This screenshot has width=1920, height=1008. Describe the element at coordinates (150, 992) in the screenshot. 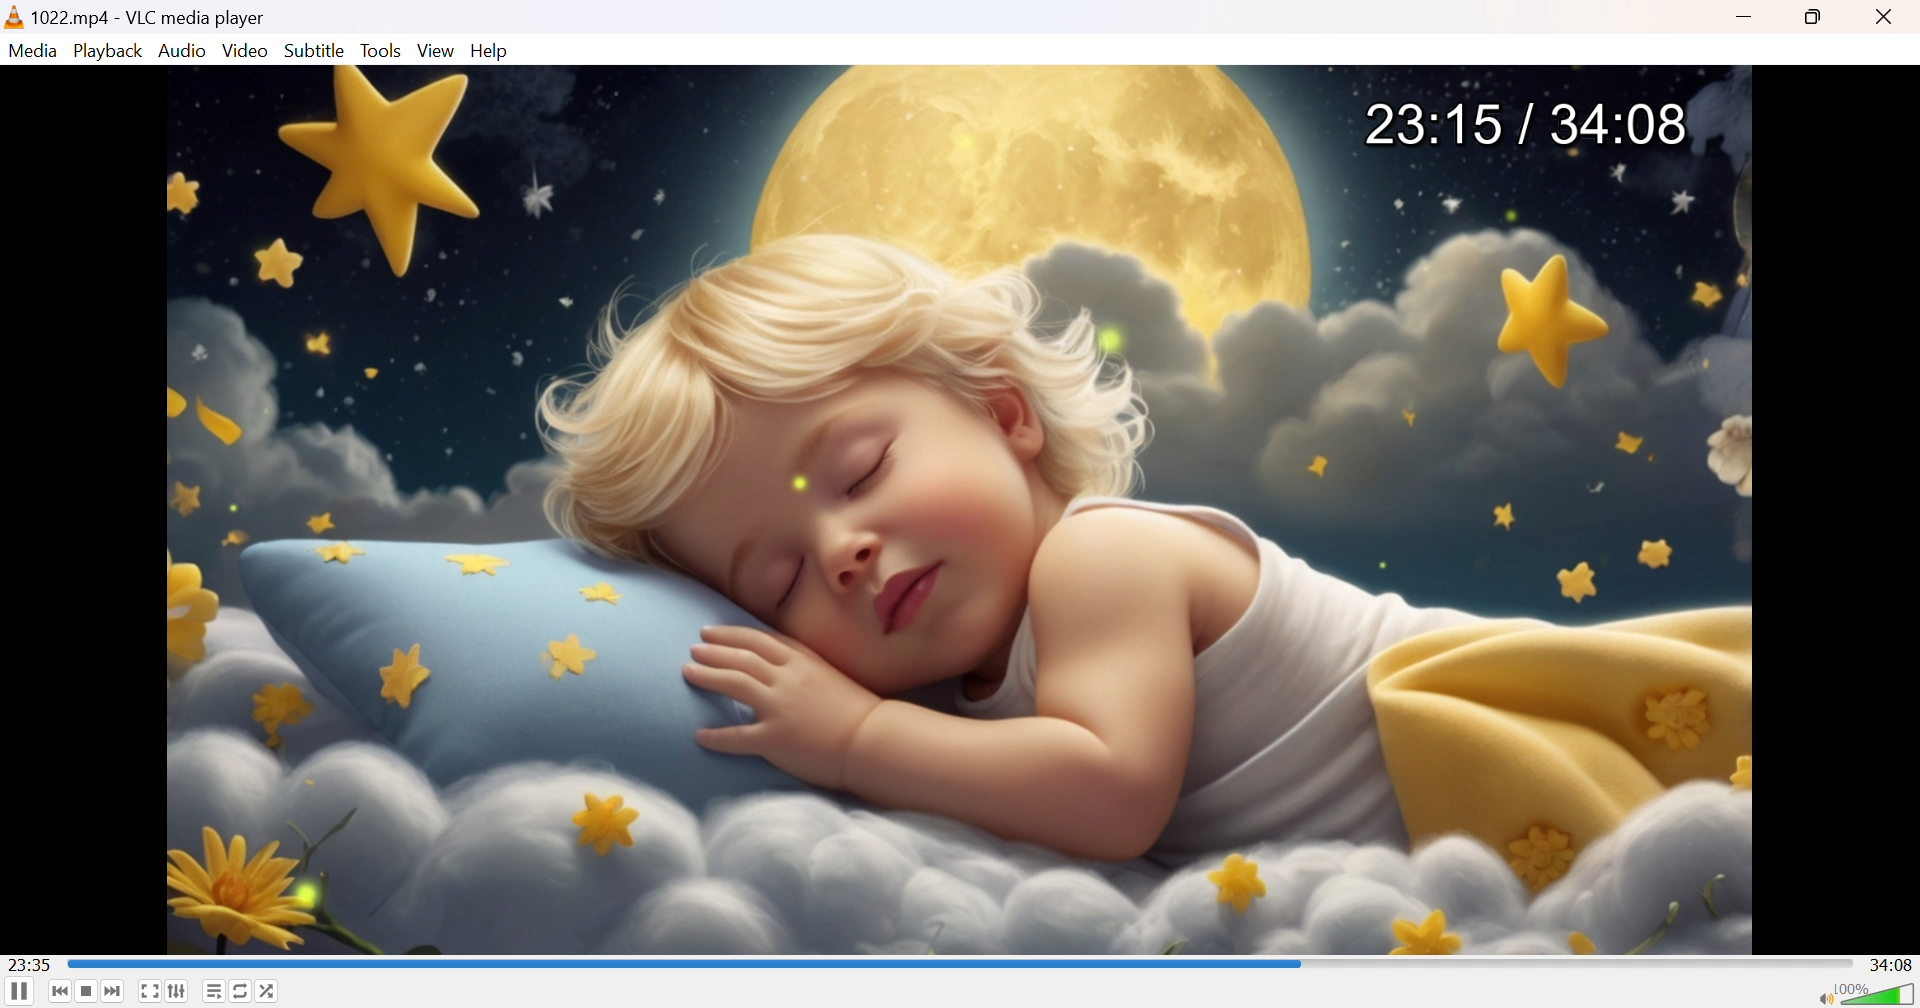

I see `Toggle the video in fullscreen` at that location.